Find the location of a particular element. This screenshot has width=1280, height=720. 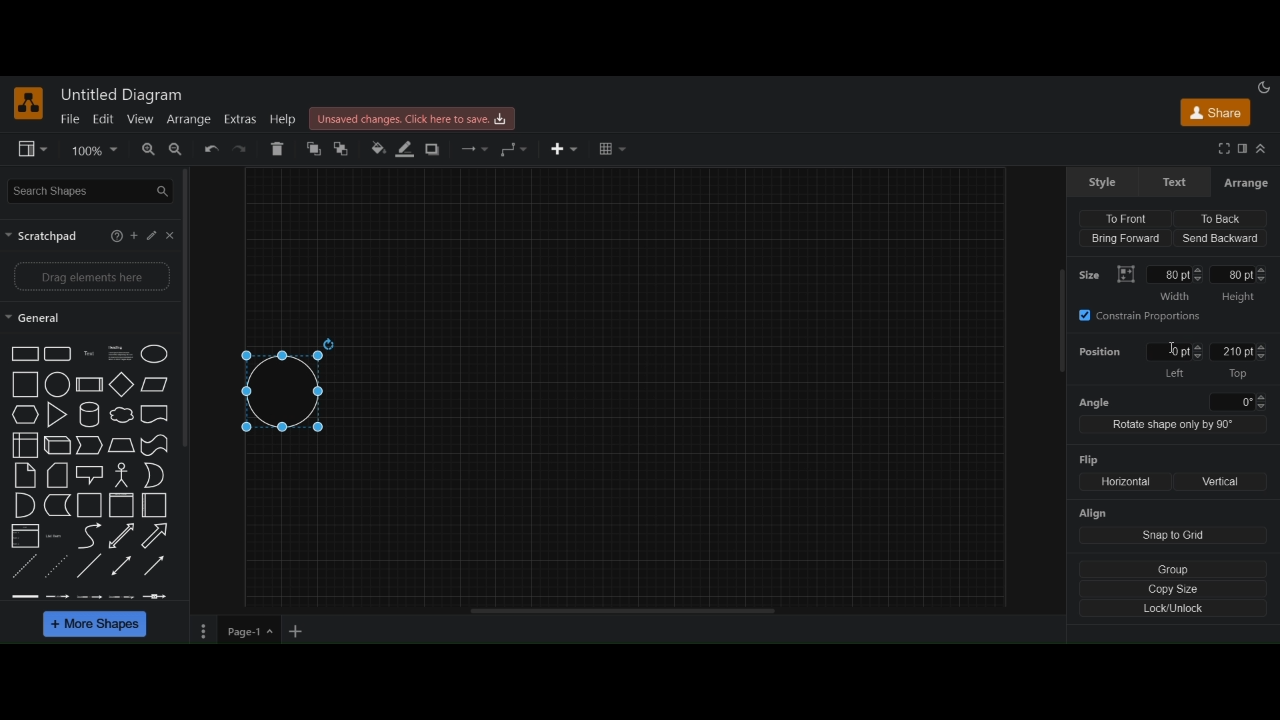

free shape is located at coordinates (122, 416).